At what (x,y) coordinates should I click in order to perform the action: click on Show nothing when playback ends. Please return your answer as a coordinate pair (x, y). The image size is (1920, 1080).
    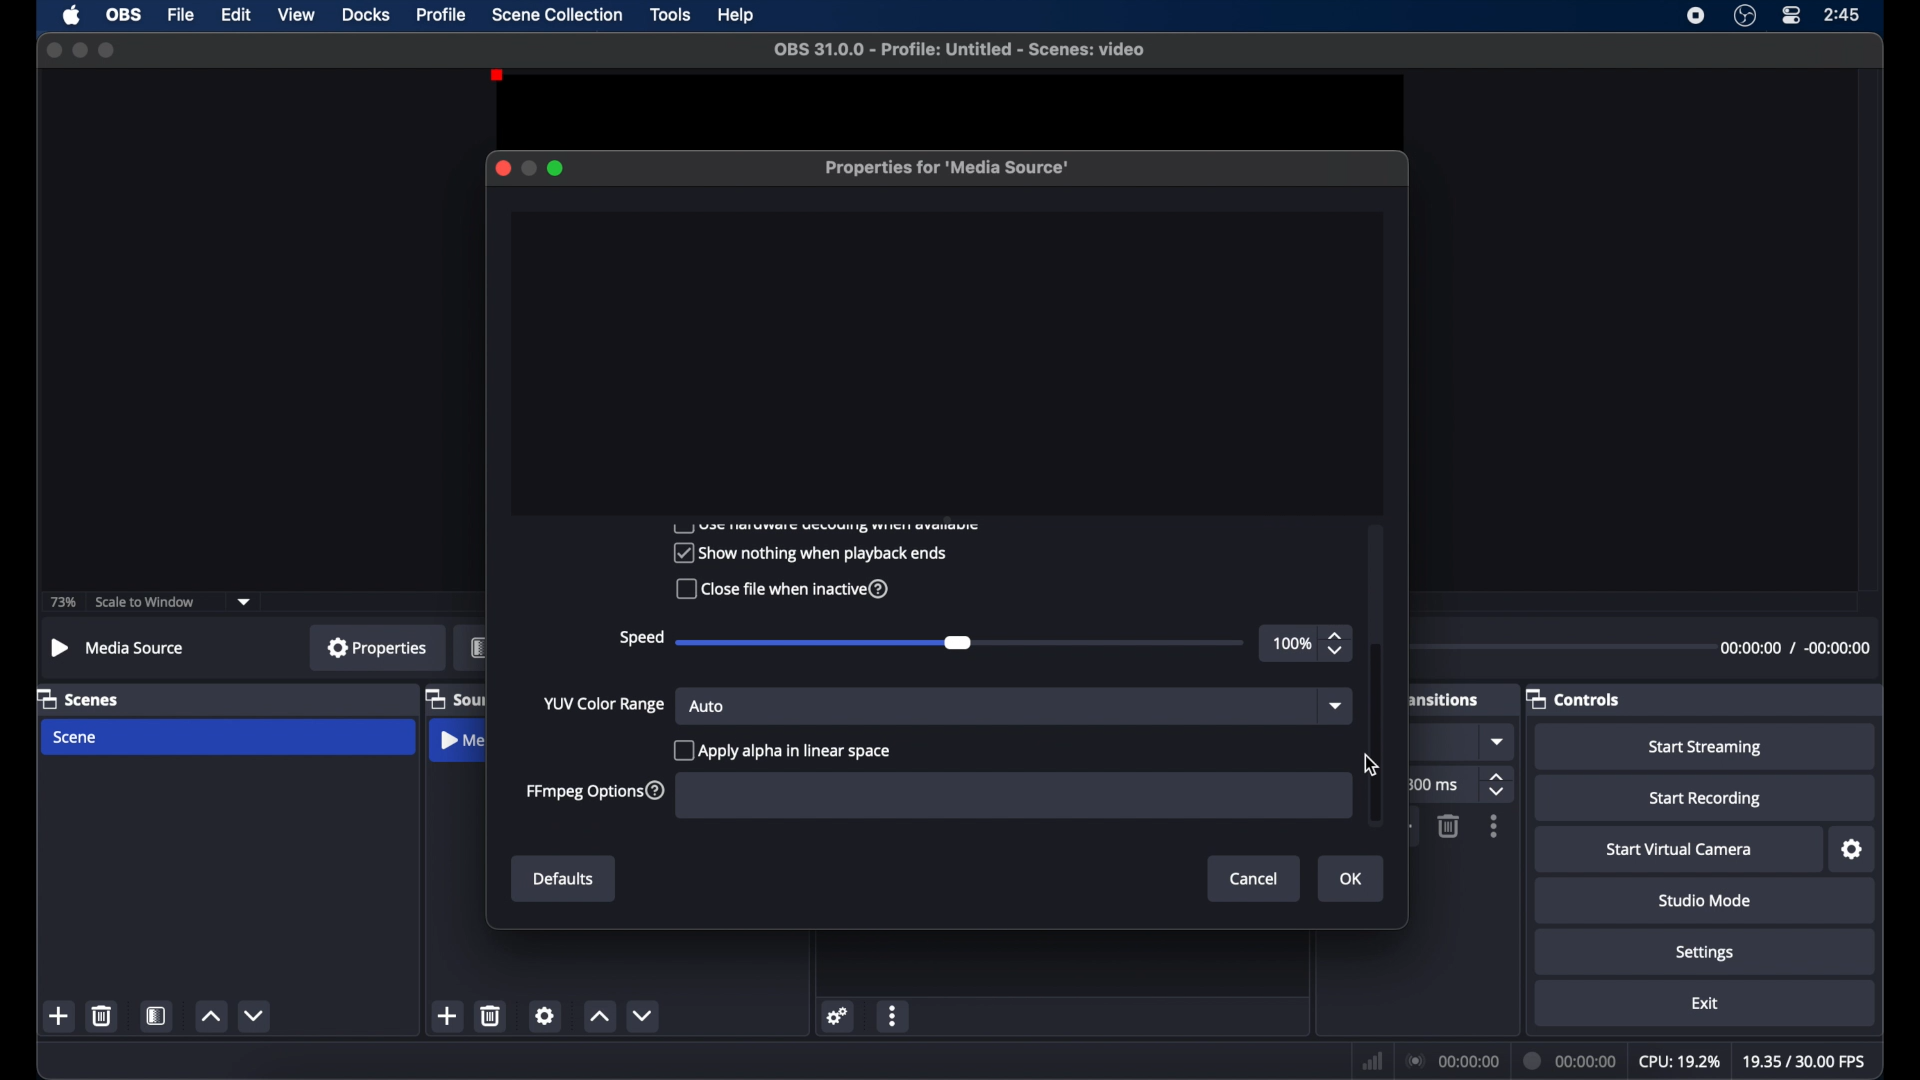
    Looking at the image, I should click on (808, 552).